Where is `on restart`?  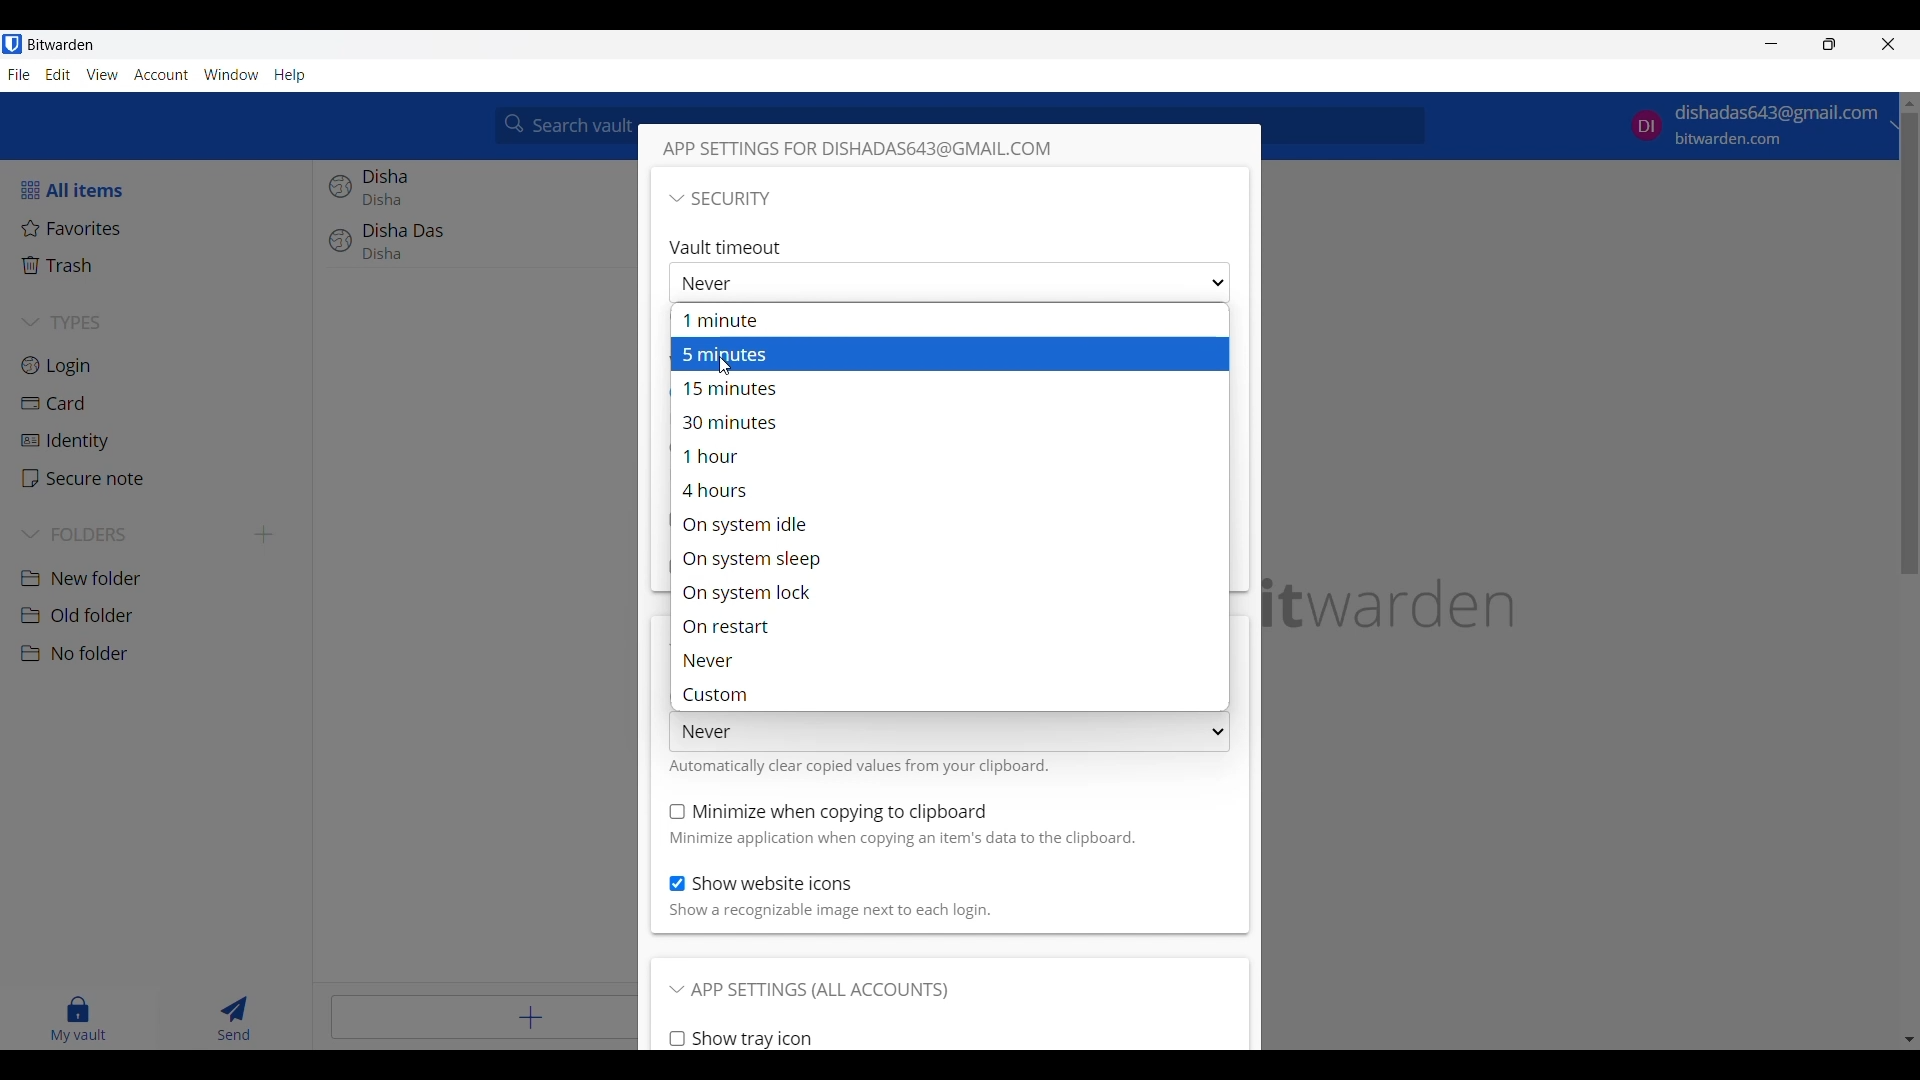
on restart is located at coordinates (949, 626).